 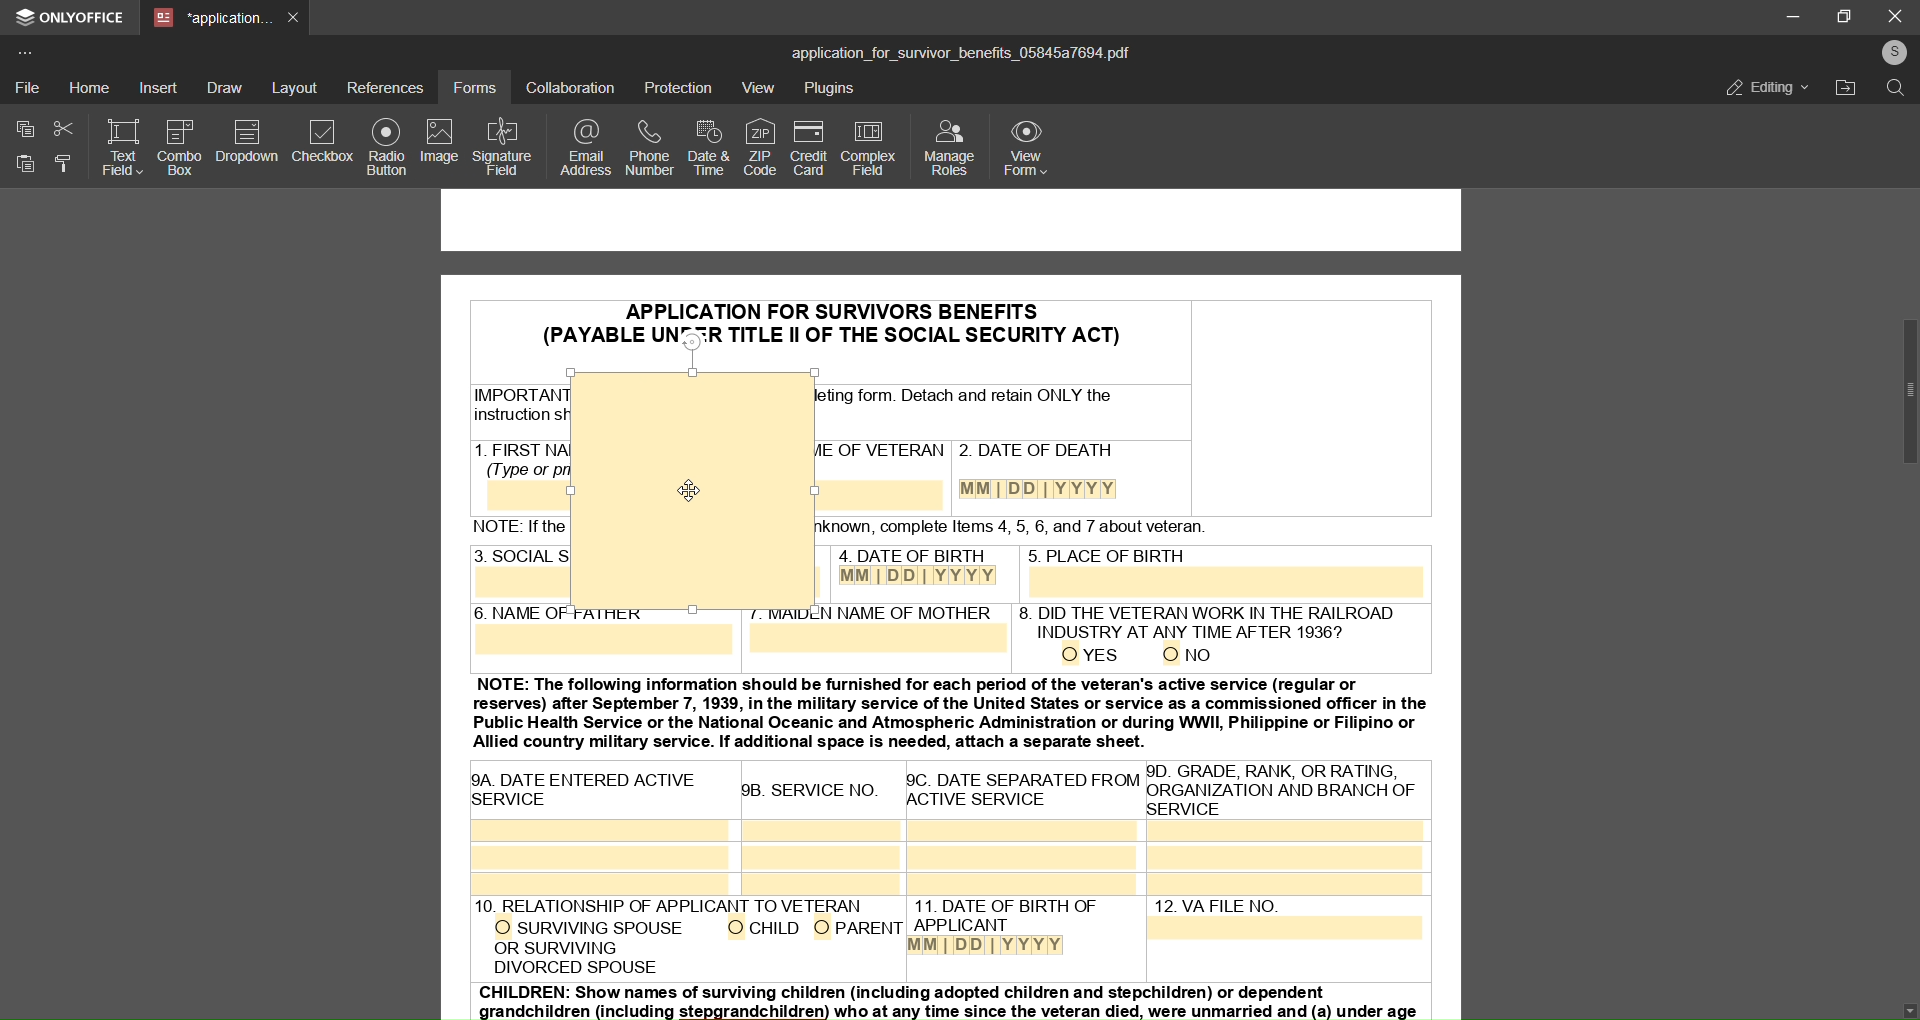 What do you see at coordinates (438, 144) in the screenshot?
I see `image` at bounding box center [438, 144].